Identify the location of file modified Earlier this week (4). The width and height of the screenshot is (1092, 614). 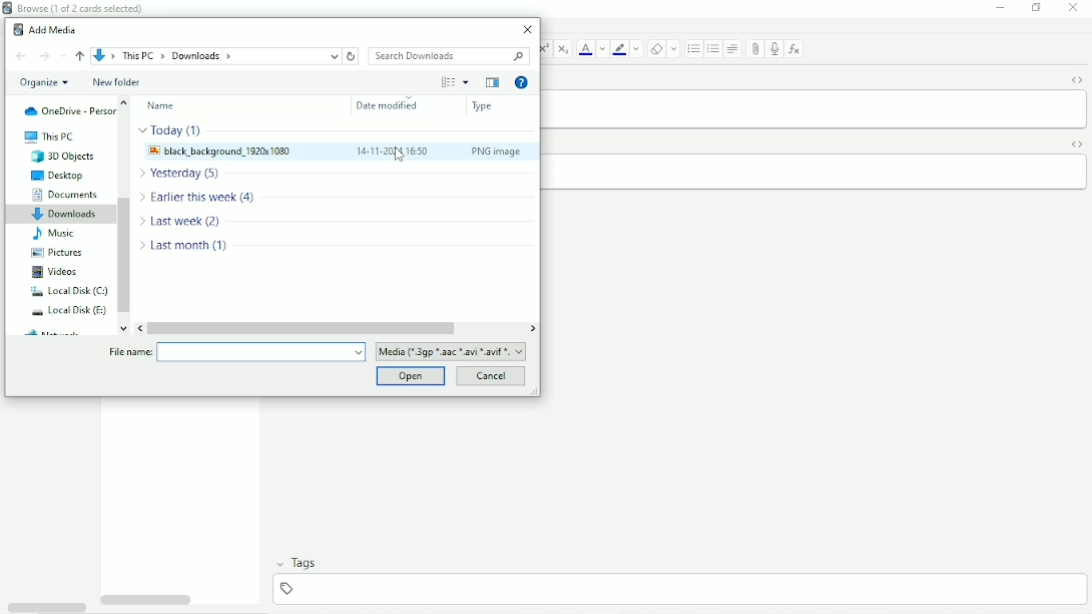
(197, 197).